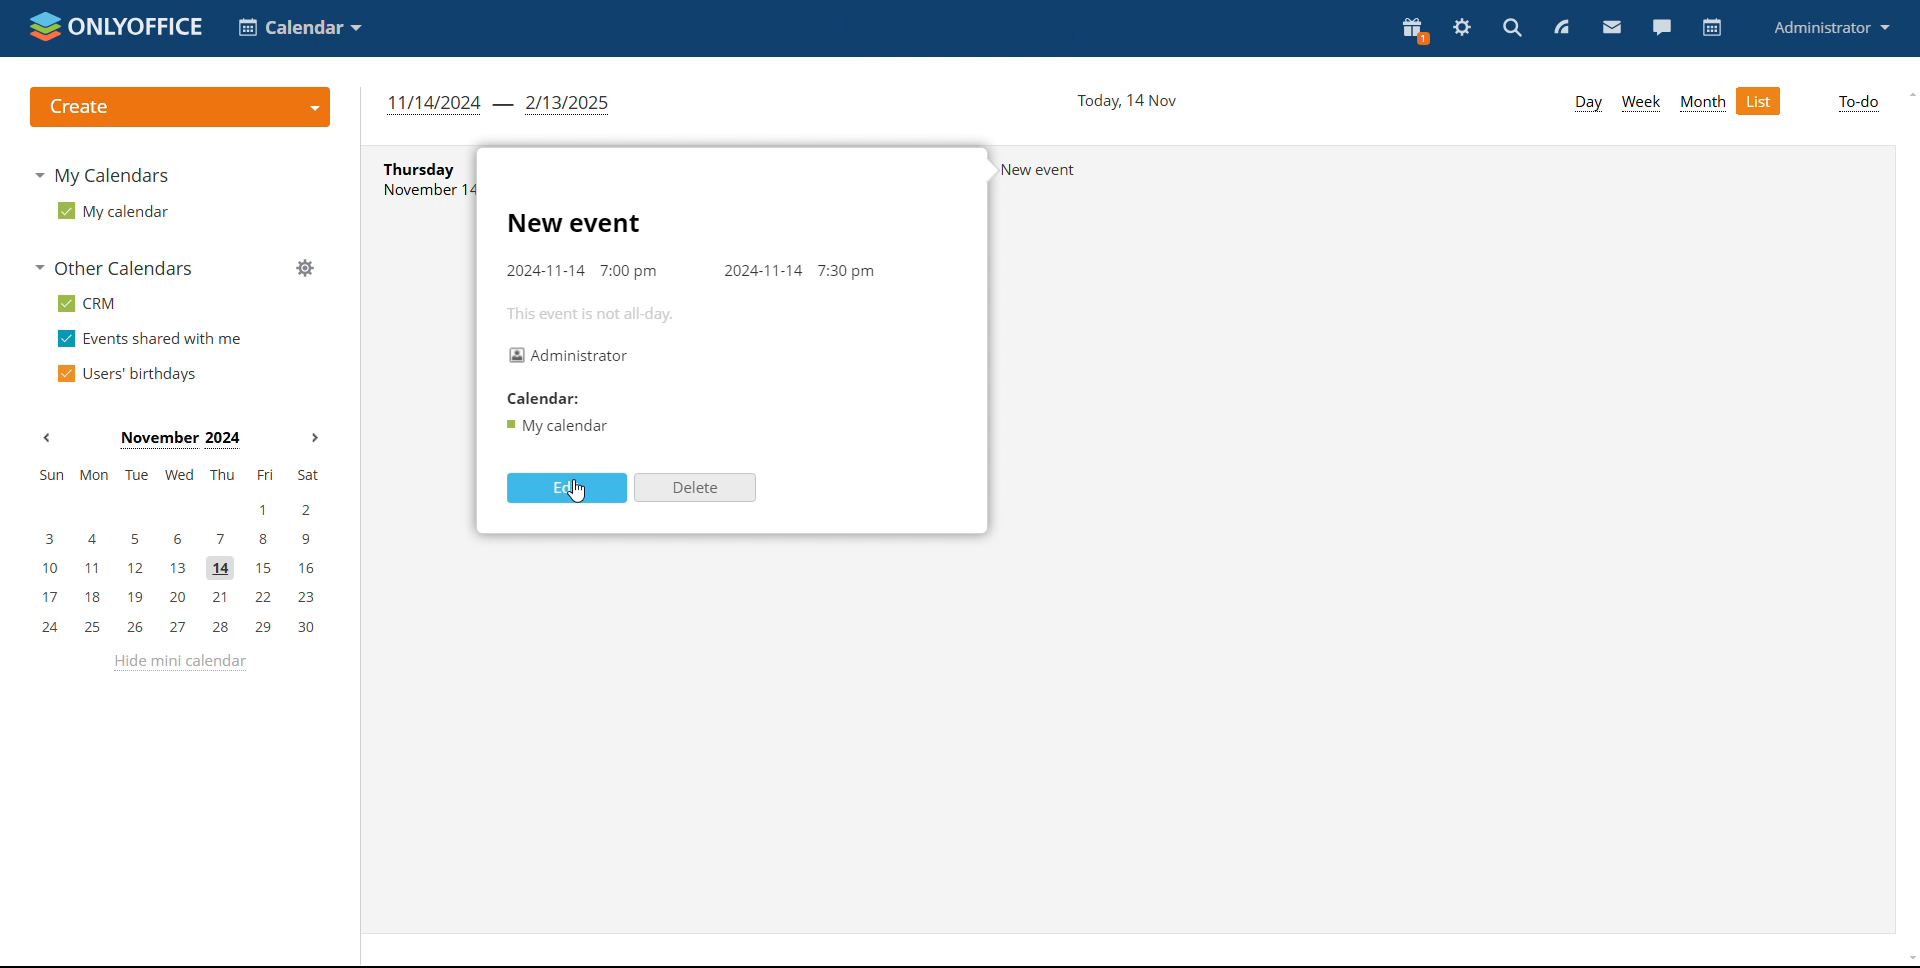 The height and width of the screenshot is (968, 1920). Describe the element at coordinates (1833, 27) in the screenshot. I see `profile` at that location.